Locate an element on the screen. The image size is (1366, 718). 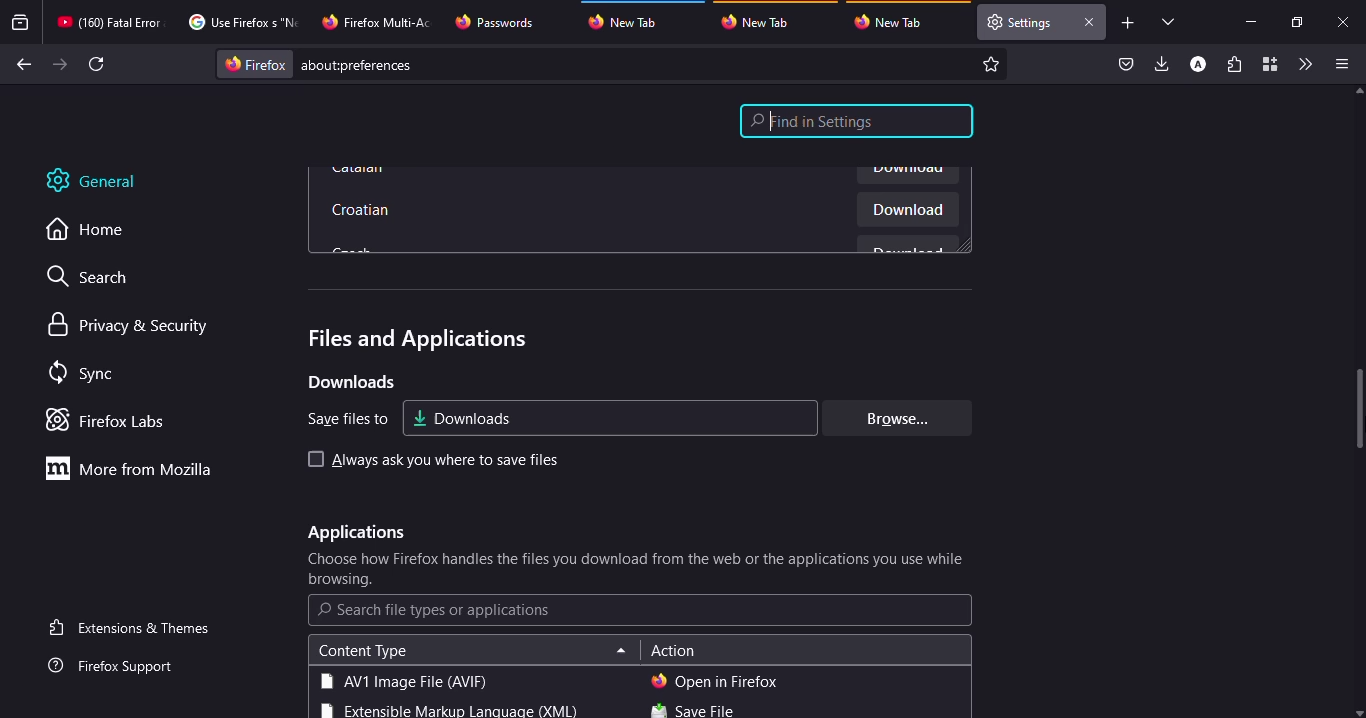
save to pocket is located at coordinates (1126, 65).